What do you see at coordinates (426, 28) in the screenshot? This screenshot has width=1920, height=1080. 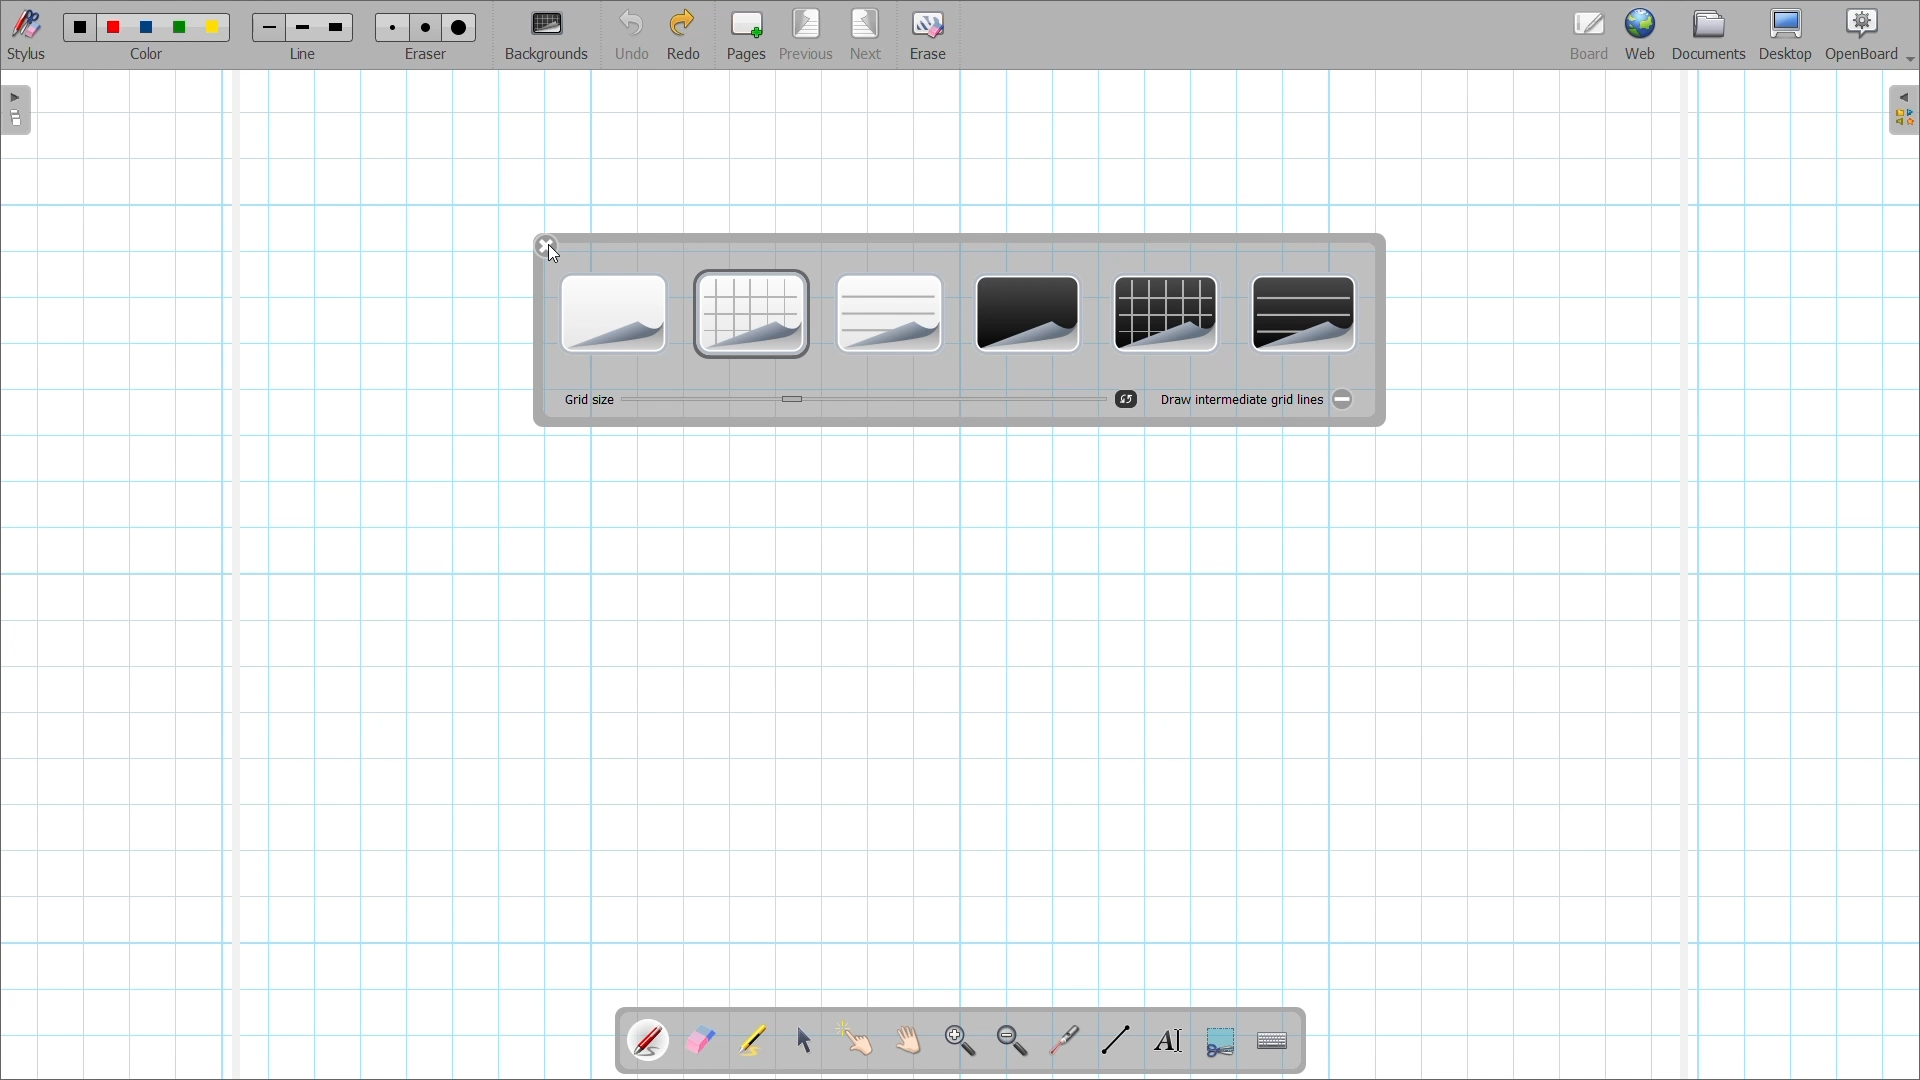 I see `Eraser thickness options` at bounding box center [426, 28].